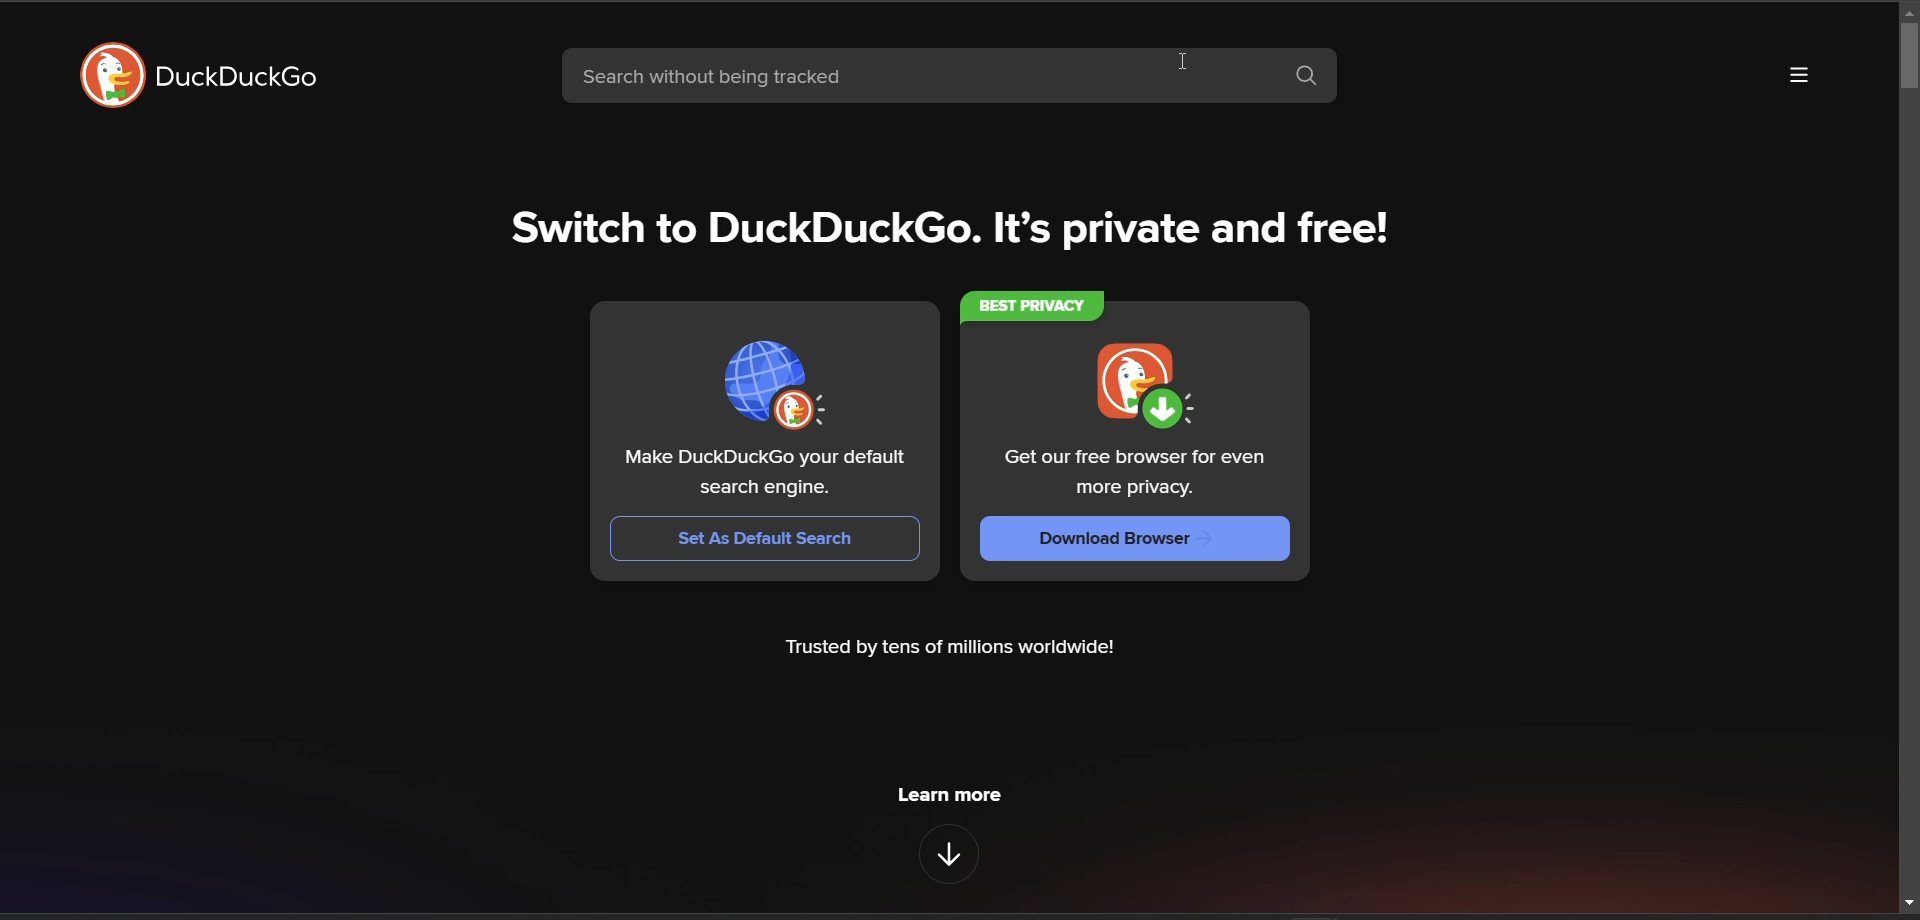  What do you see at coordinates (765, 539) in the screenshot?
I see `Set As Default Search` at bounding box center [765, 539].